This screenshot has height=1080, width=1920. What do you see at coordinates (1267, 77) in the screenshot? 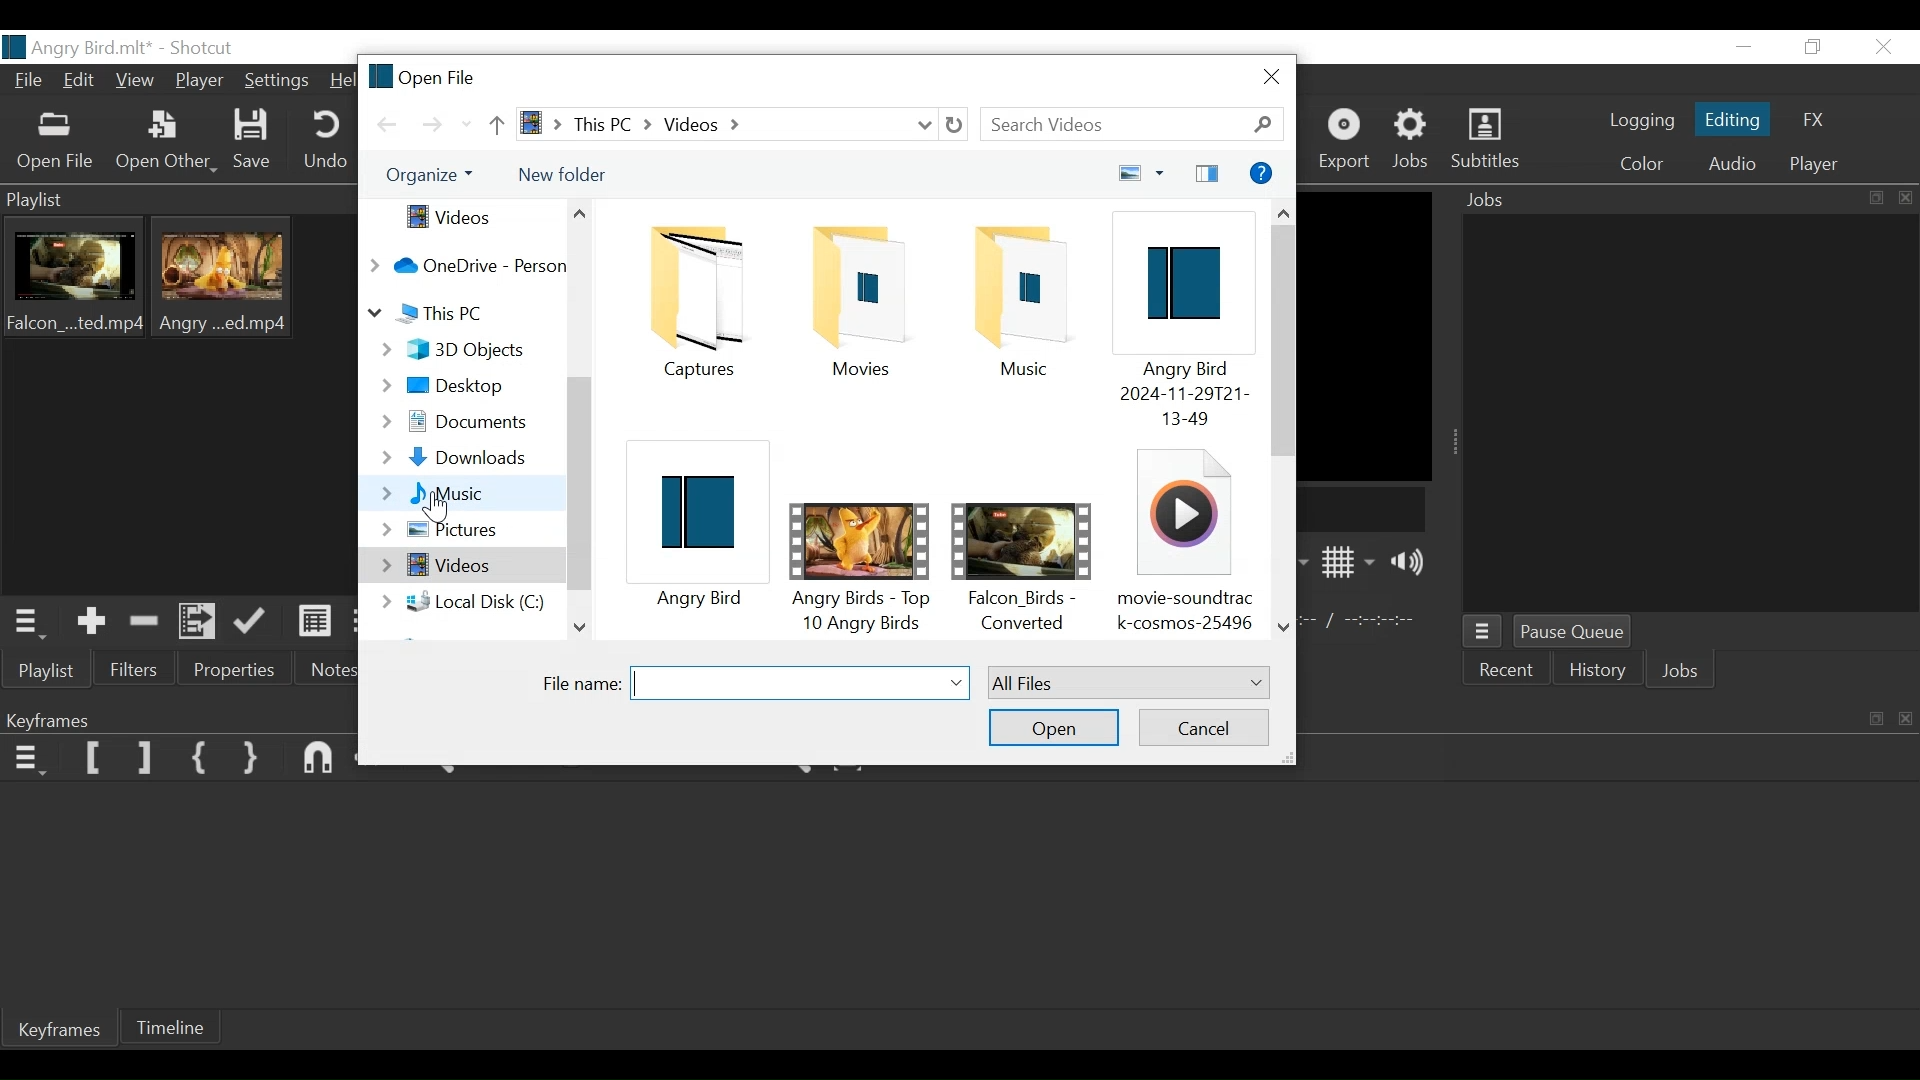
I see `Close` at bounding box center [1267, 77].